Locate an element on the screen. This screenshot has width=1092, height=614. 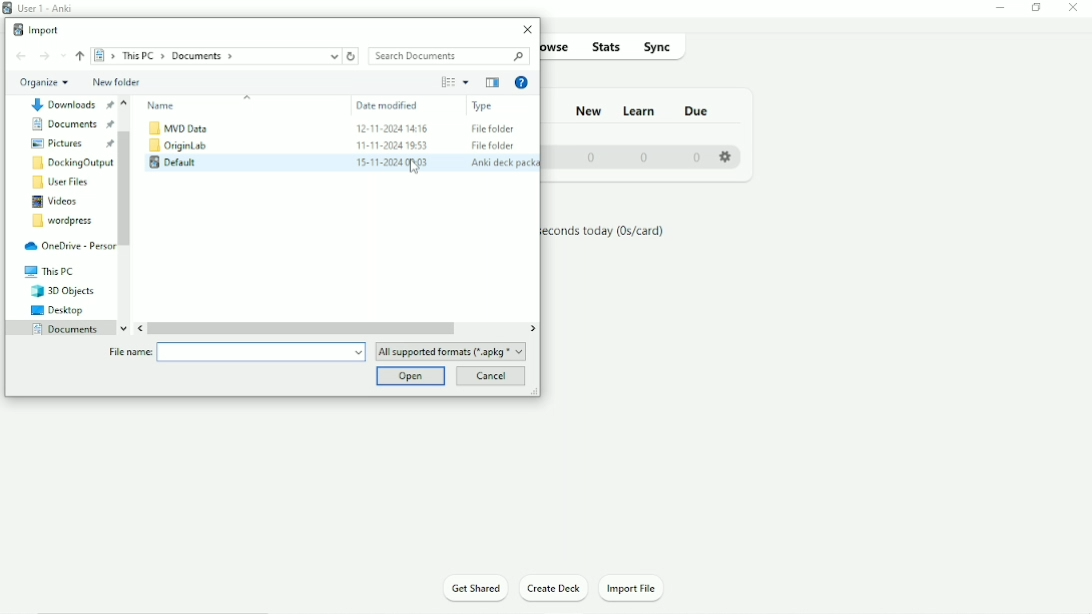
Sync is located at coordinates (662, 47).